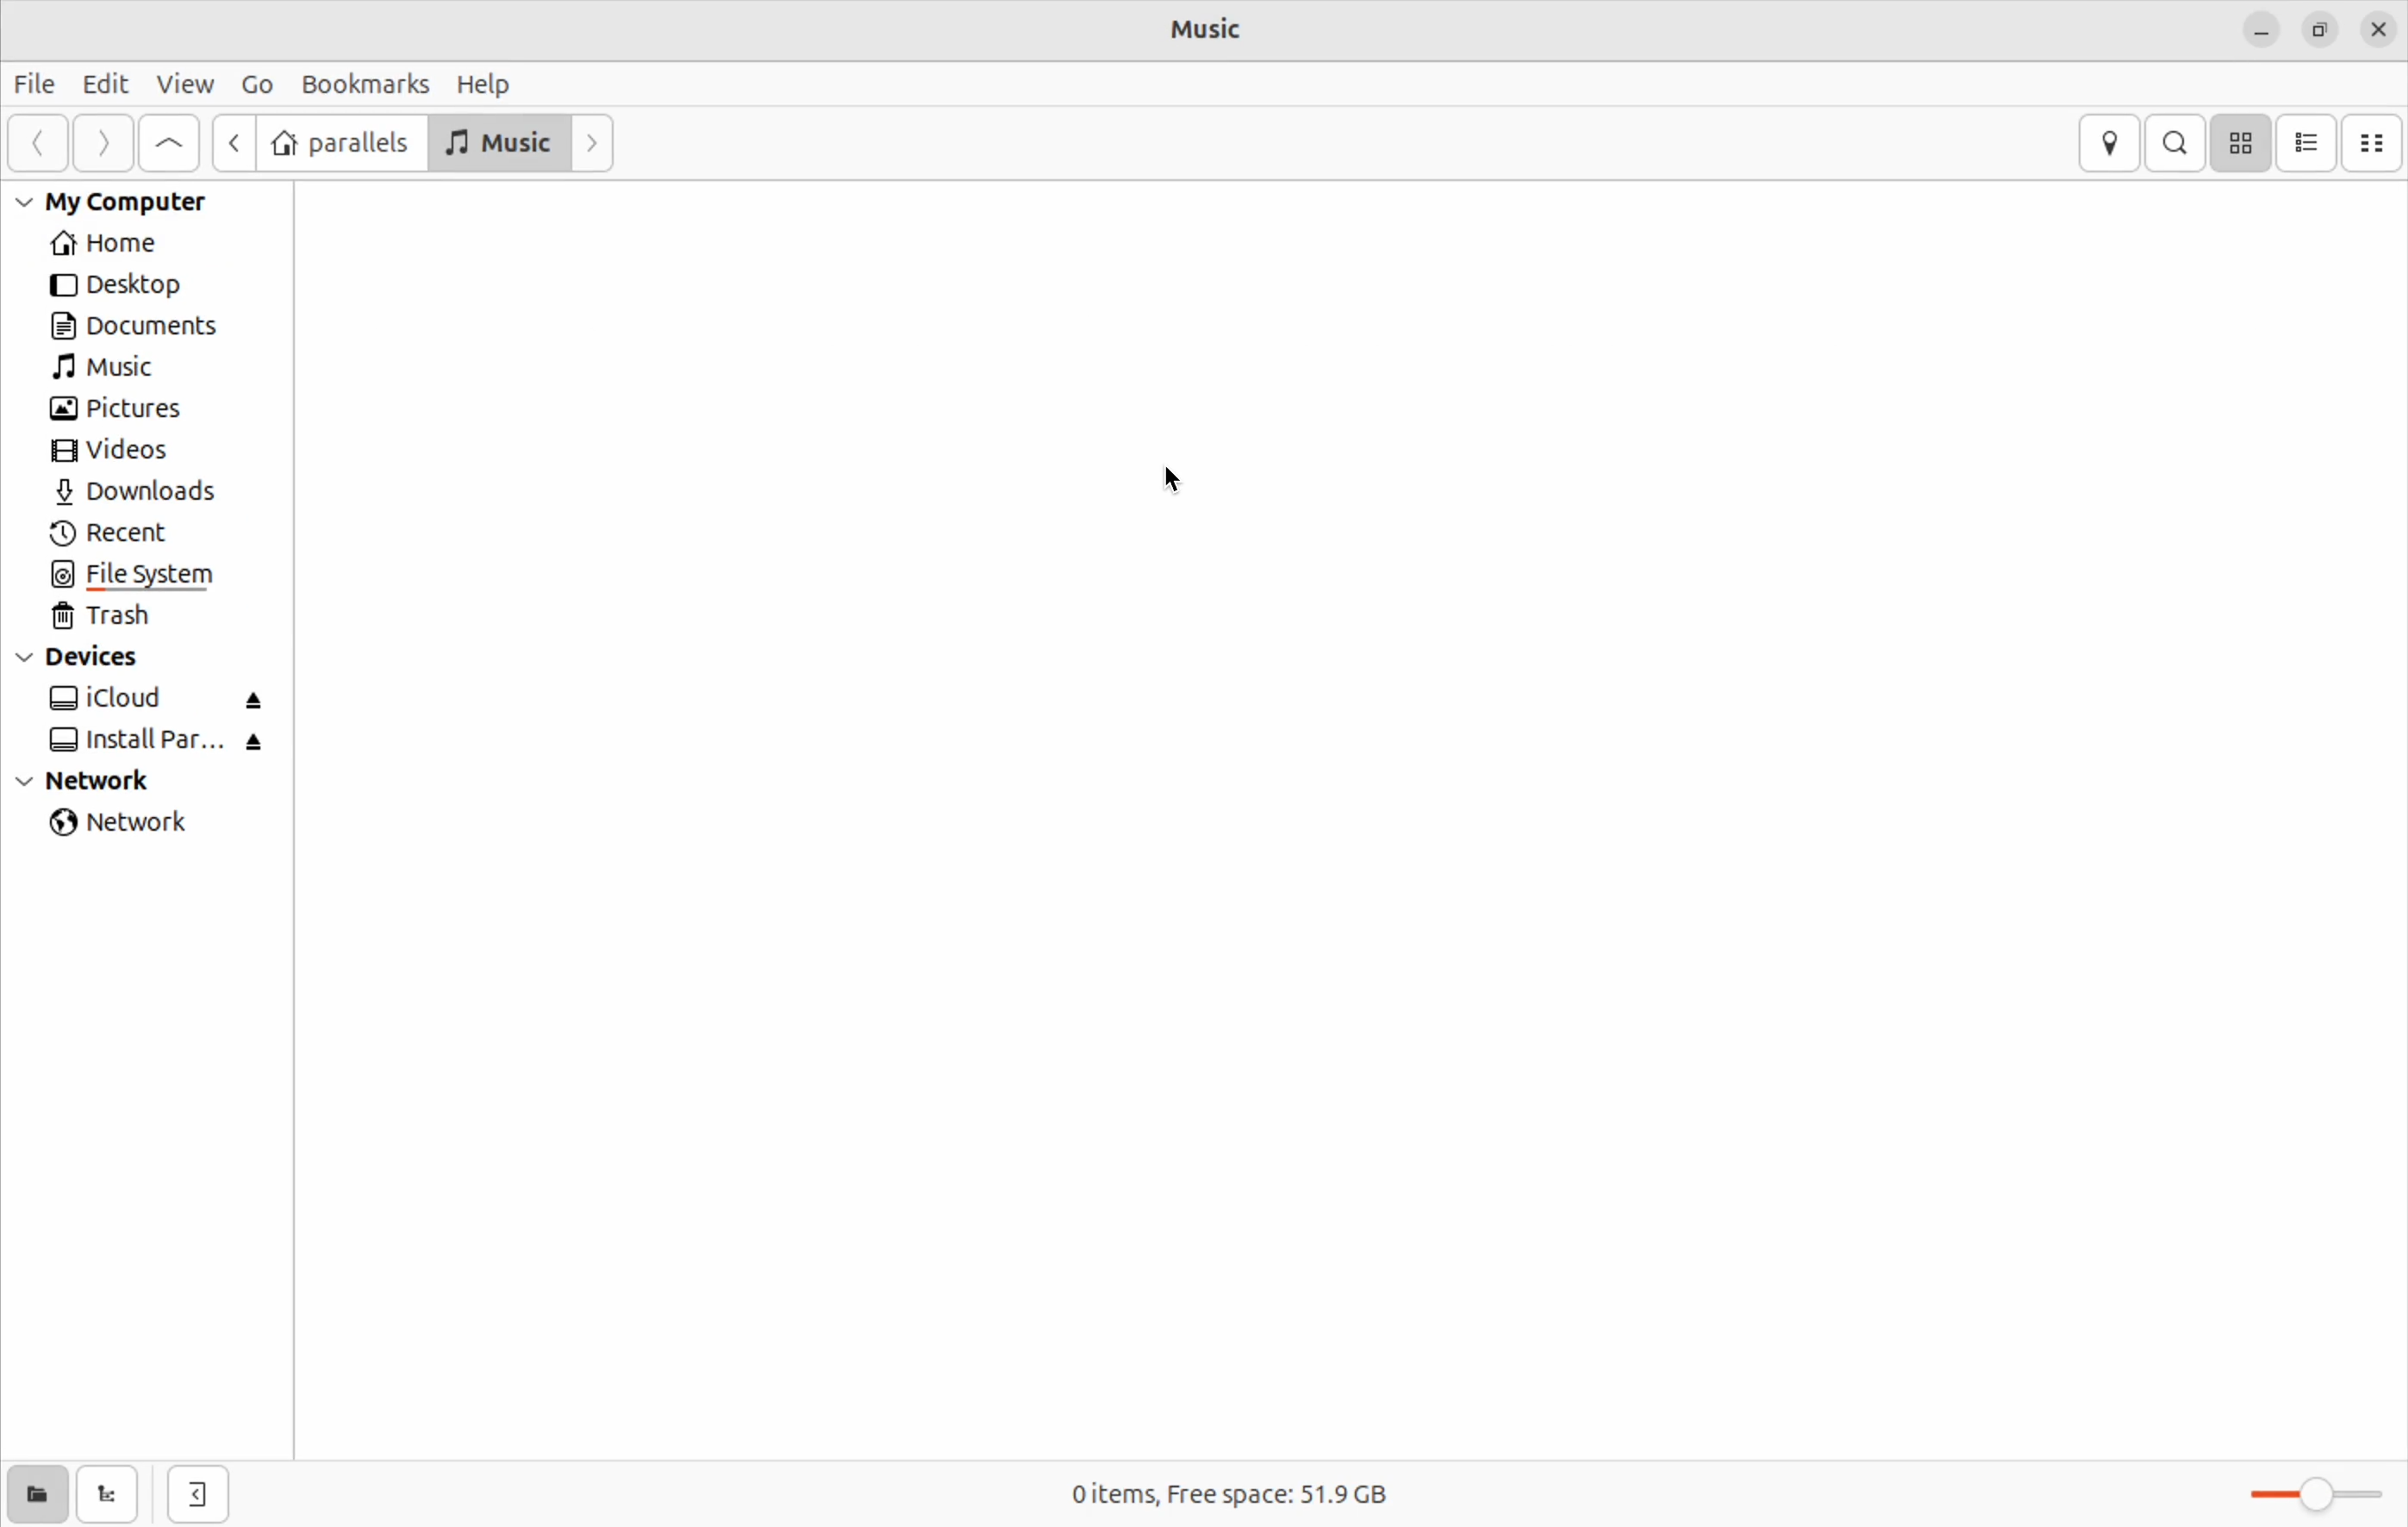 Image resolution: width=2408 pixels, height=1527 pixels. What do you see at coordinates (366, 82) in the screenshot?
I see `Book marks` at bounding box center [366, 82].